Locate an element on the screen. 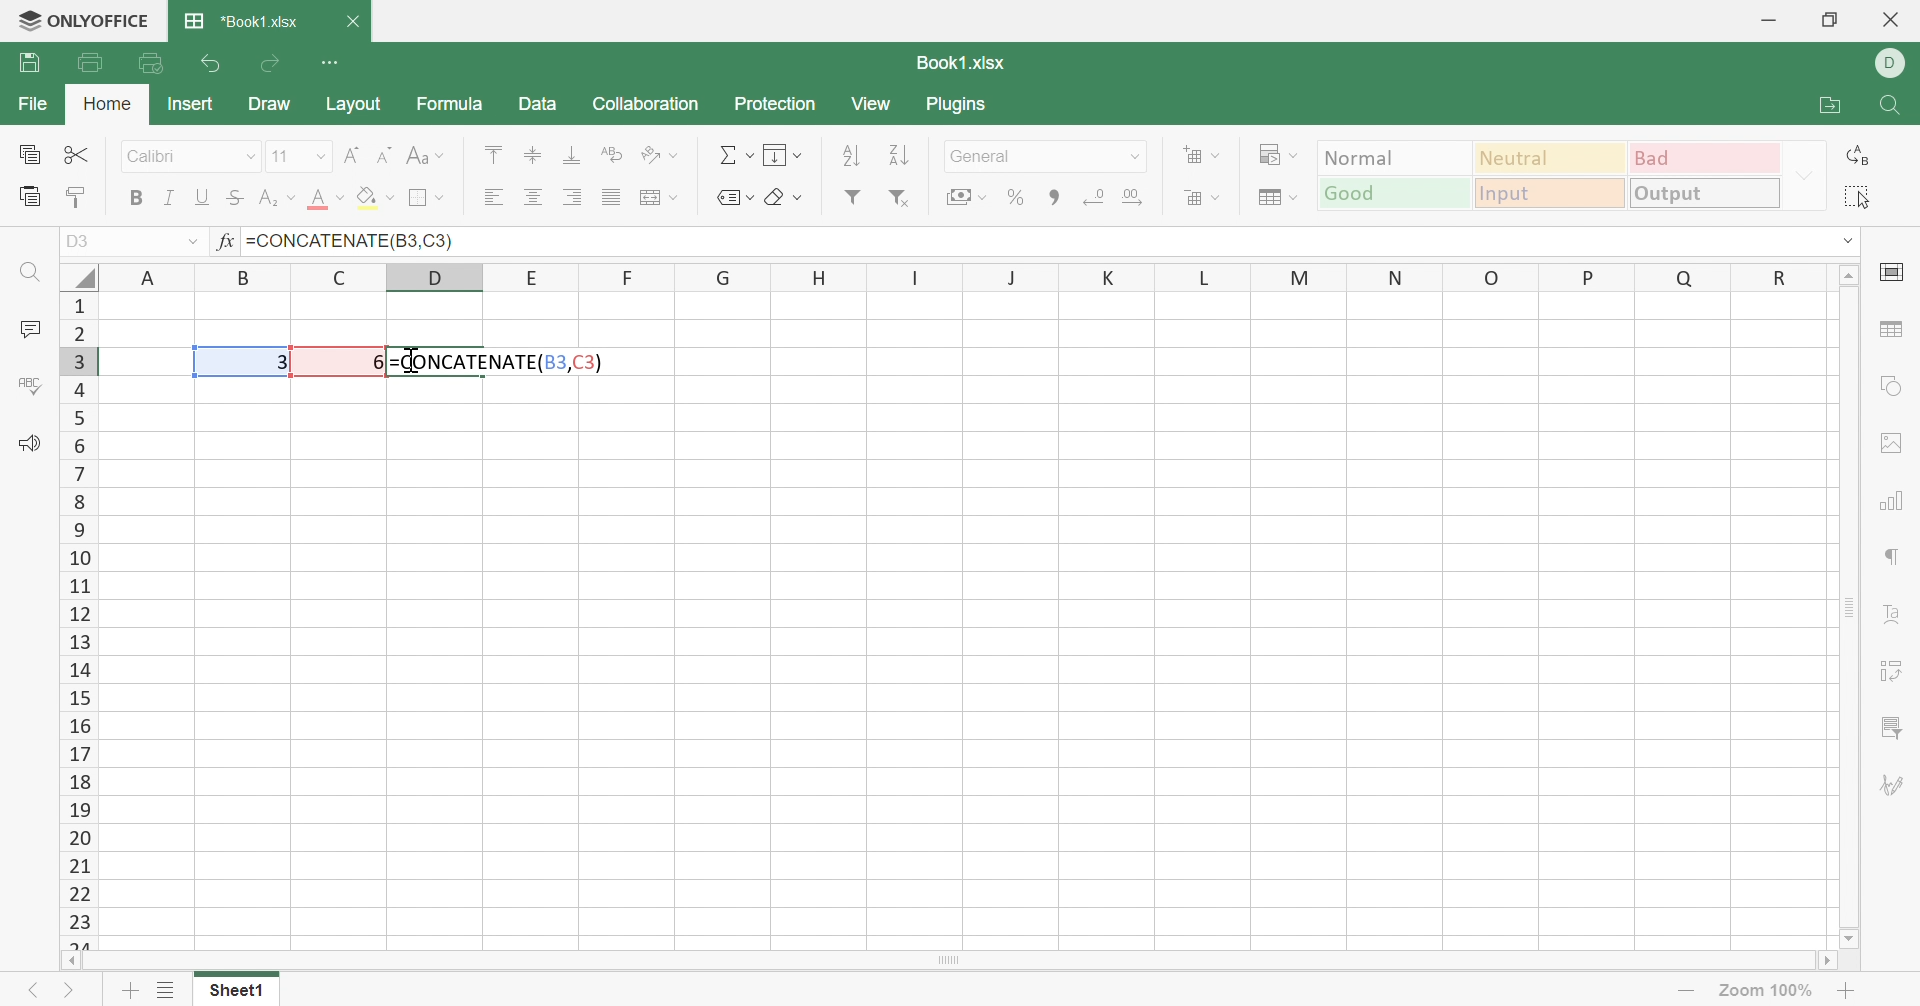 The image size is (1920, 1006). Print file is located at coordinates (93, 60).